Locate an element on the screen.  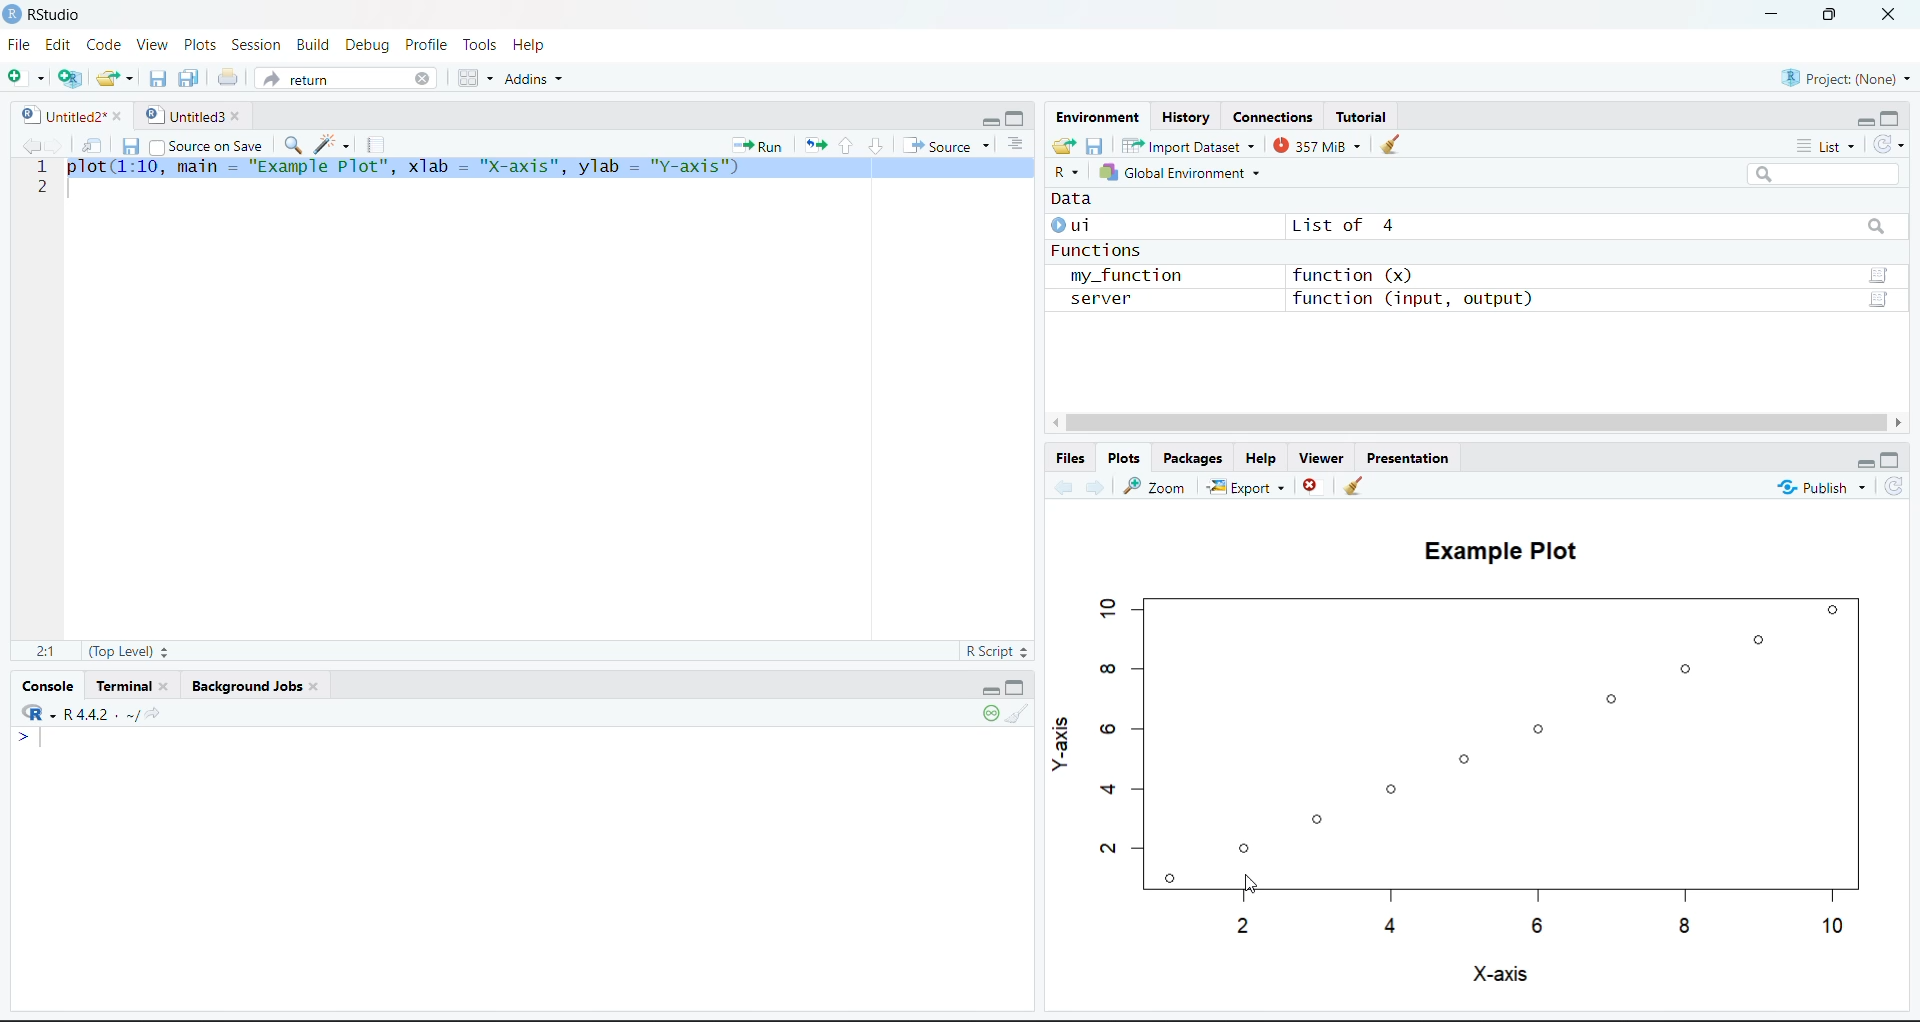
Code Tools is located at coordinates (333, 143).